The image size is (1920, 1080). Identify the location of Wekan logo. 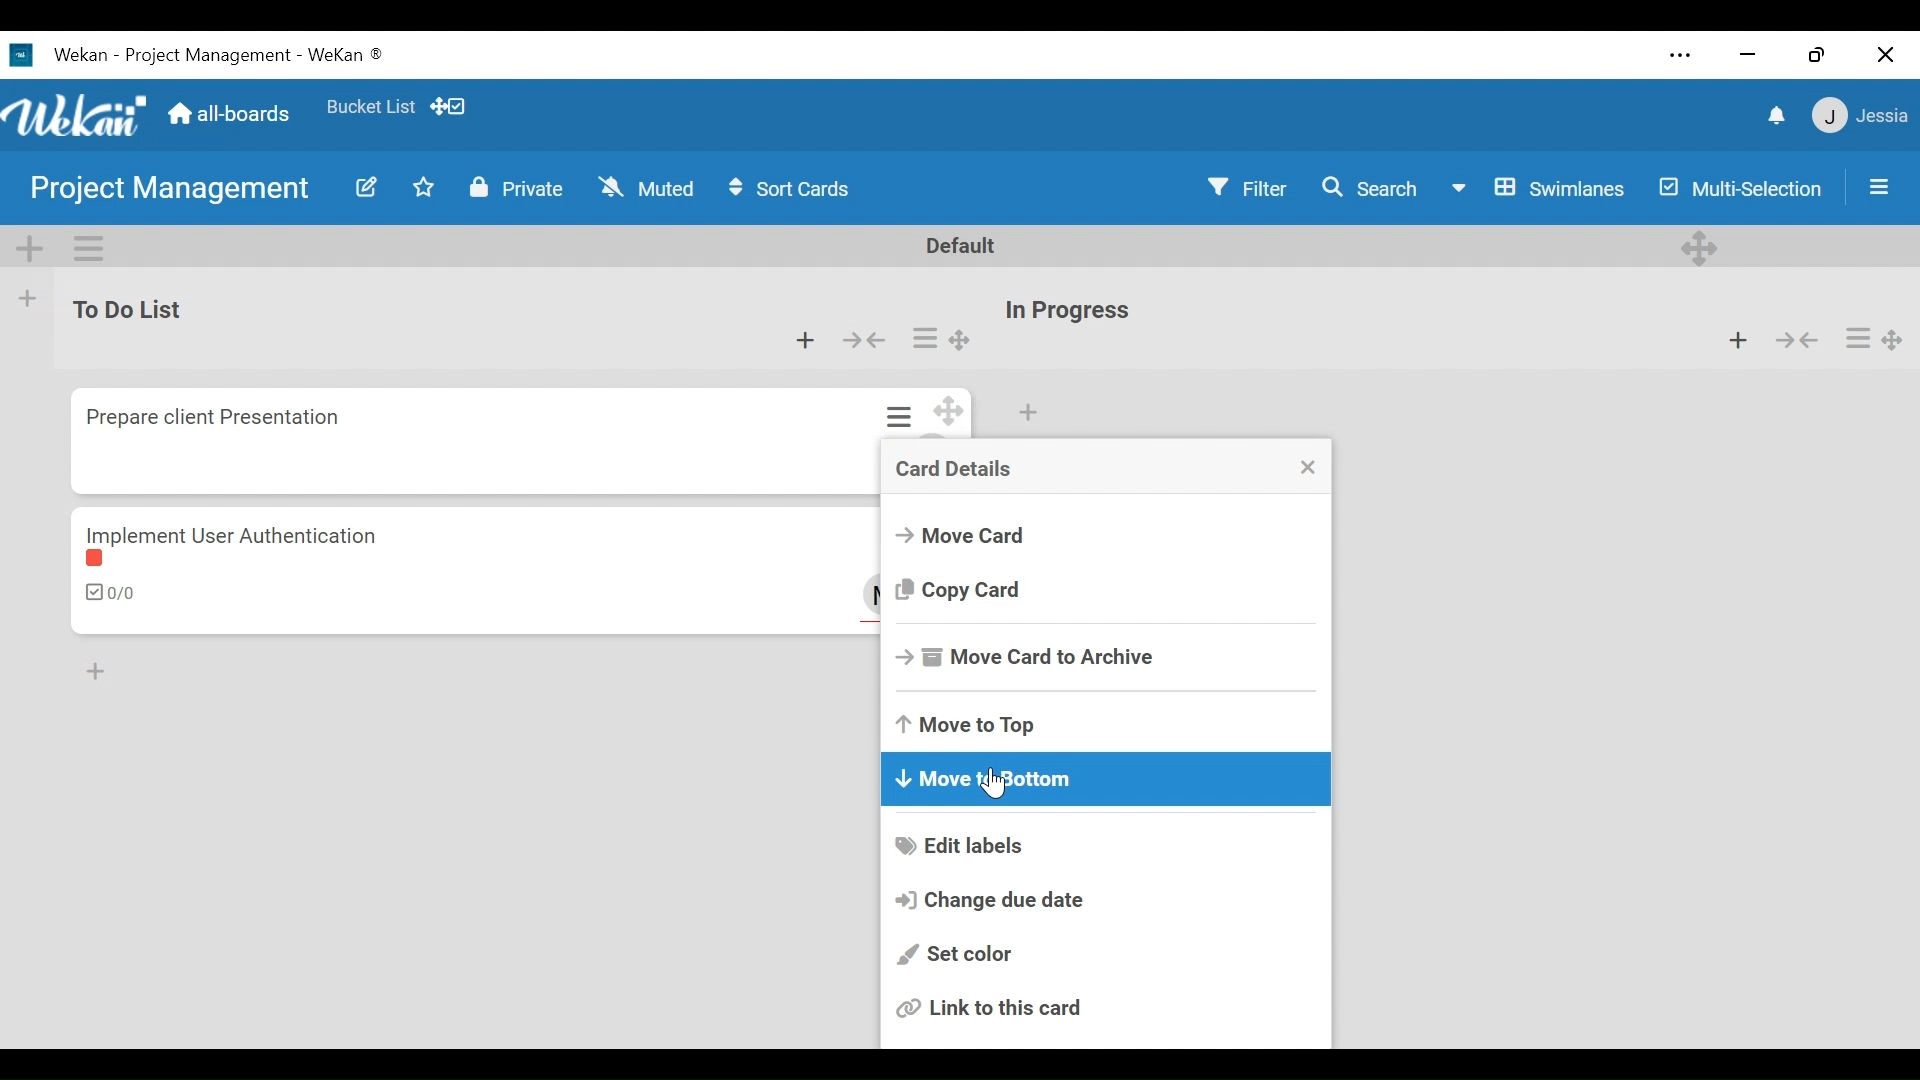
(78, 117).